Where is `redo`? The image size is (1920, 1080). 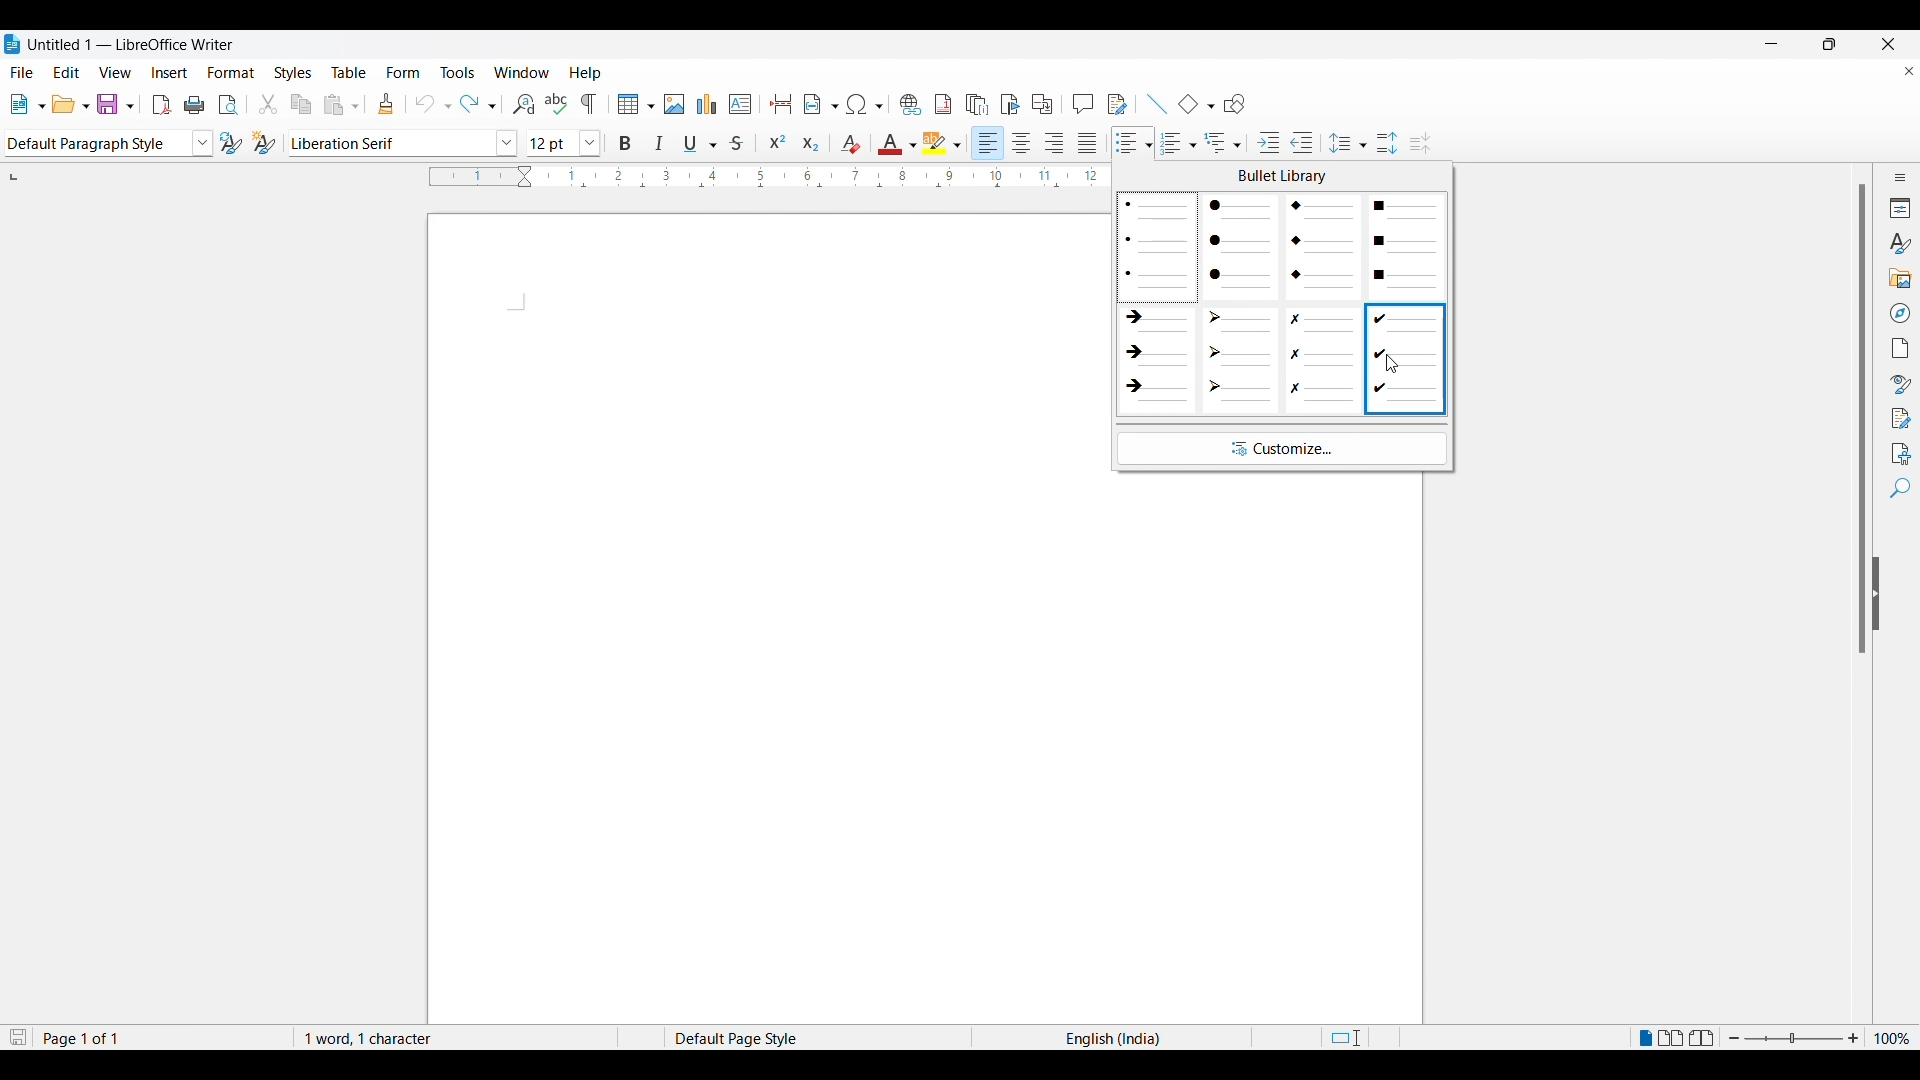 redo is located at coordinates (478, 104).